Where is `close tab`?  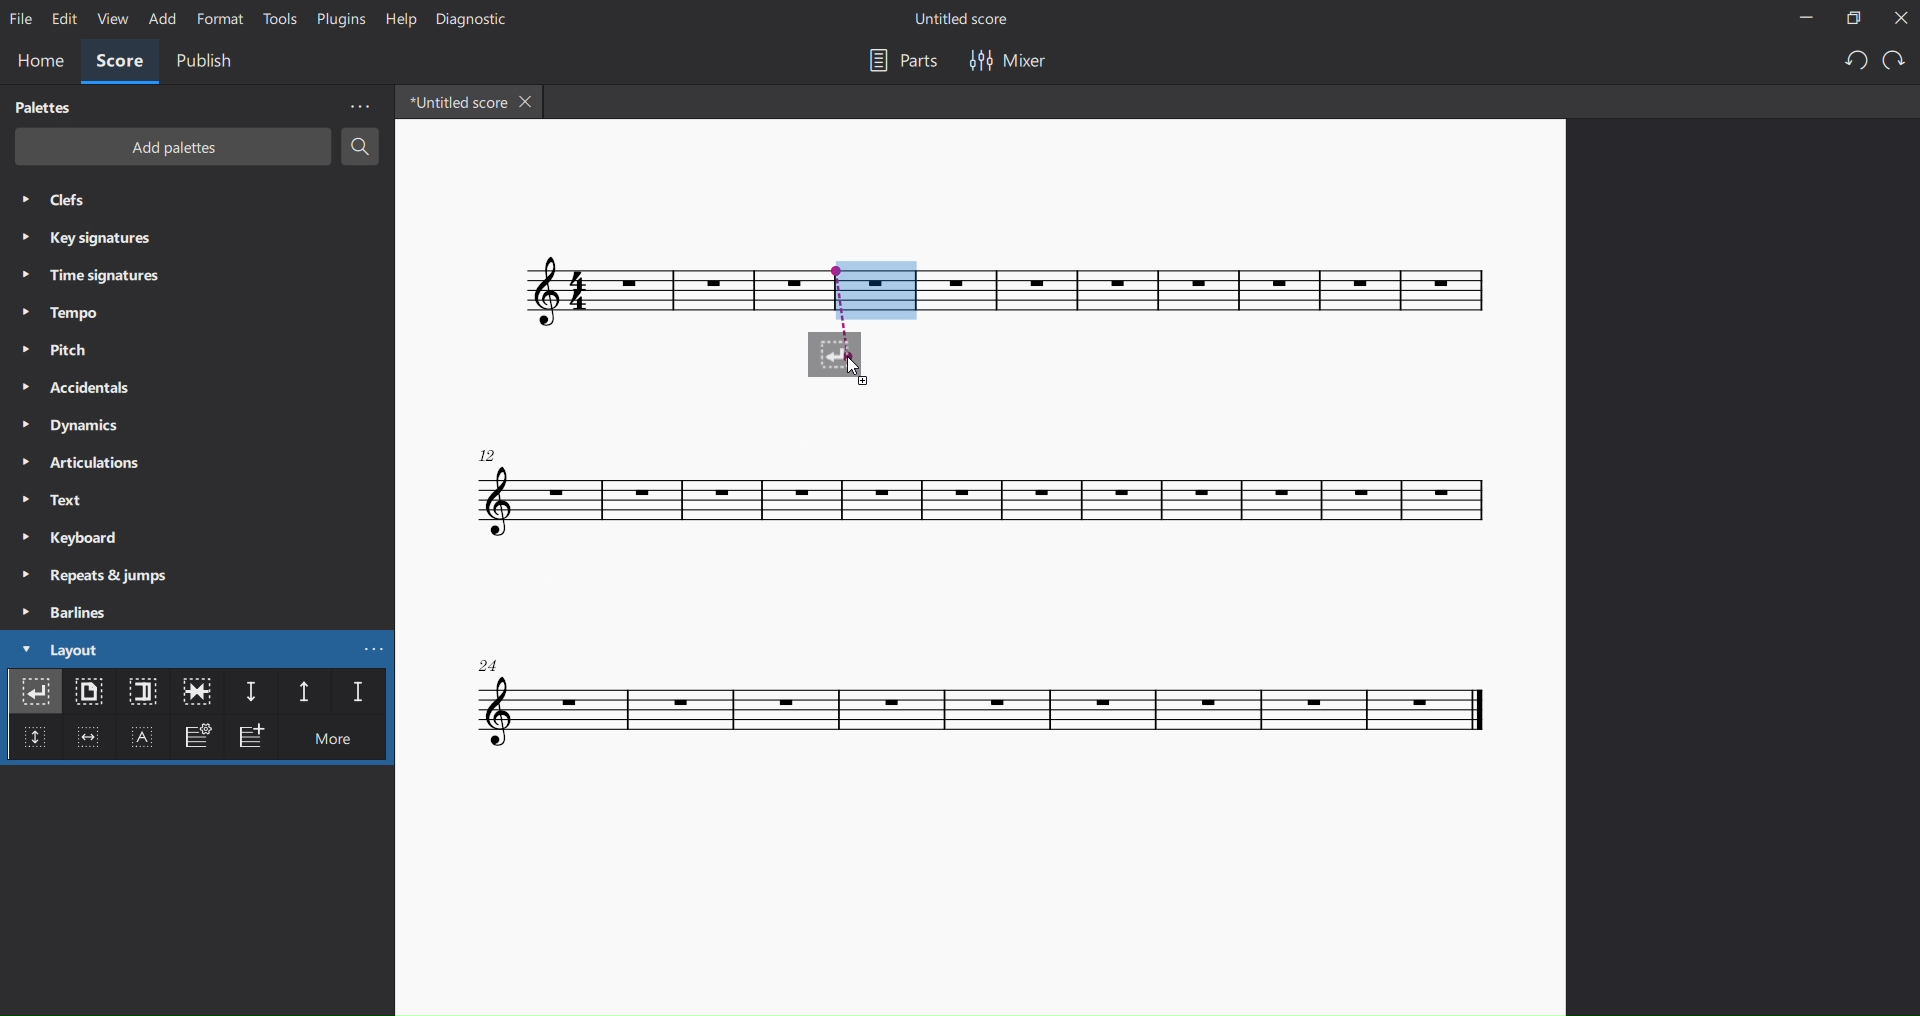 close tab is located at coordinates (530, 104).